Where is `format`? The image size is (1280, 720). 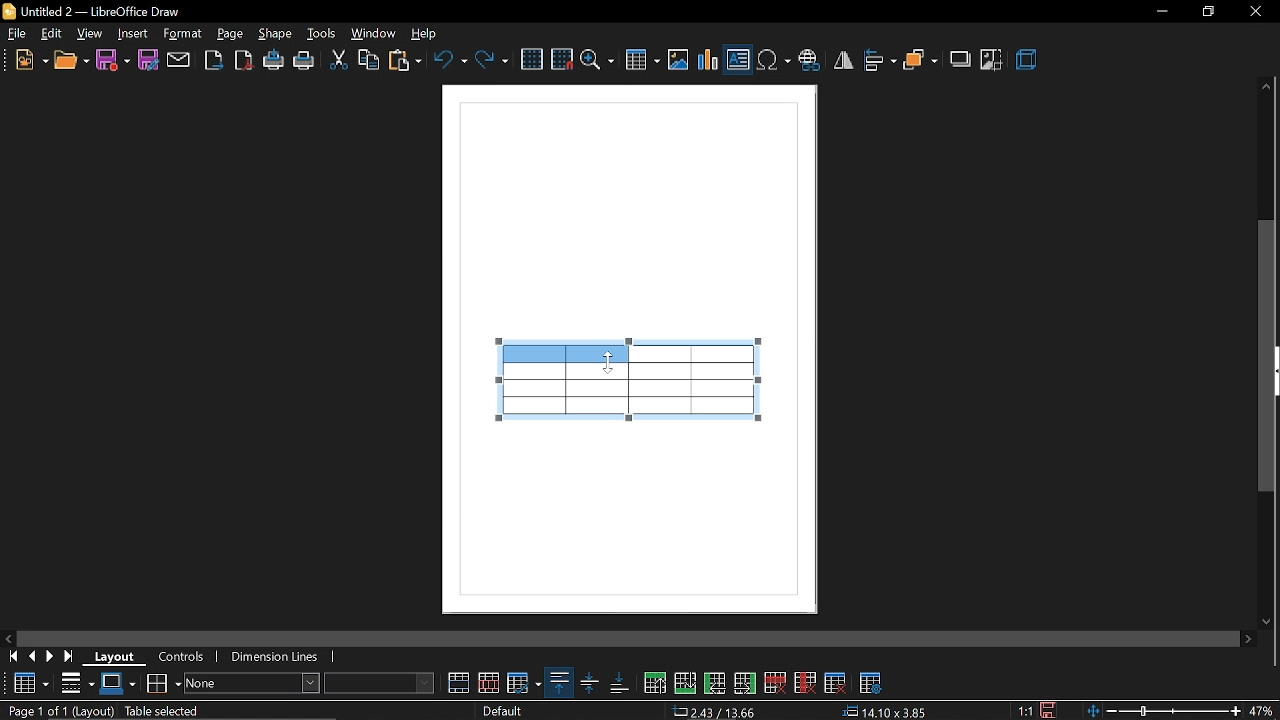 format is located at coordinates (183, 33).